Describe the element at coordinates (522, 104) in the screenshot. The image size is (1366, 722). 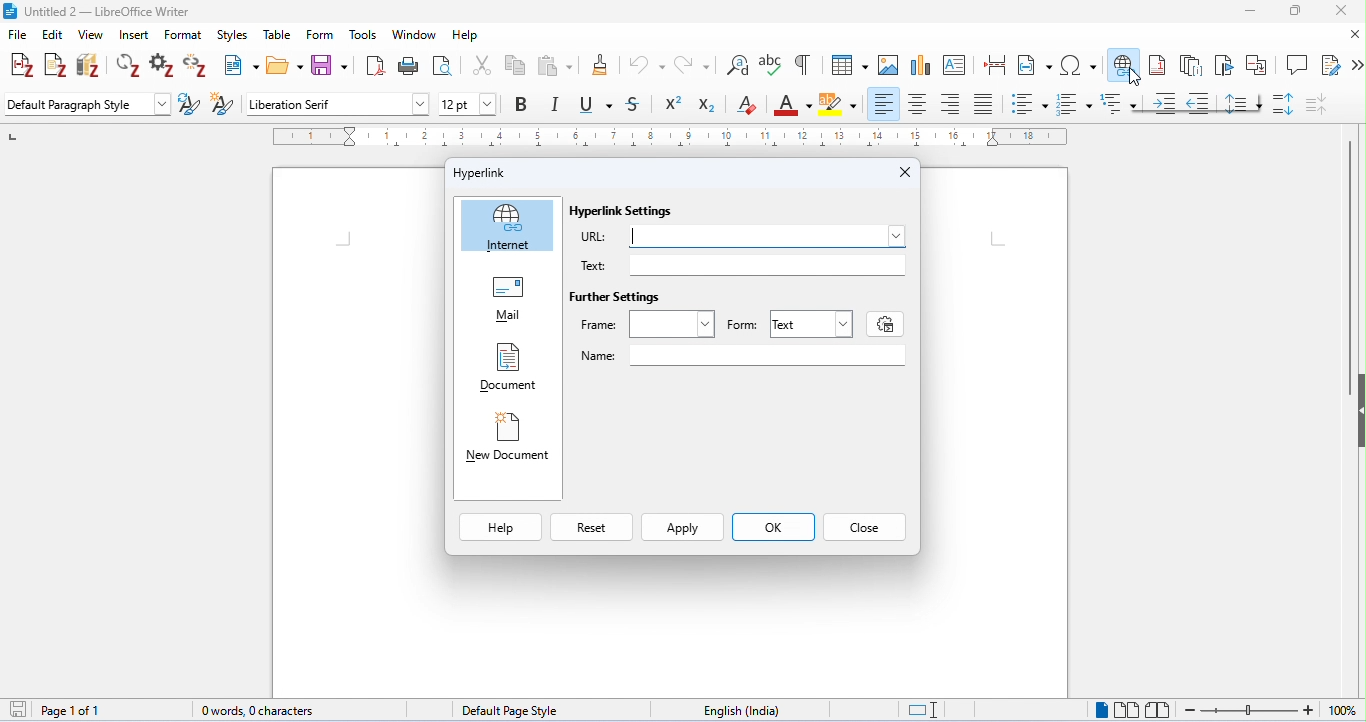
I see `bold` at that location.